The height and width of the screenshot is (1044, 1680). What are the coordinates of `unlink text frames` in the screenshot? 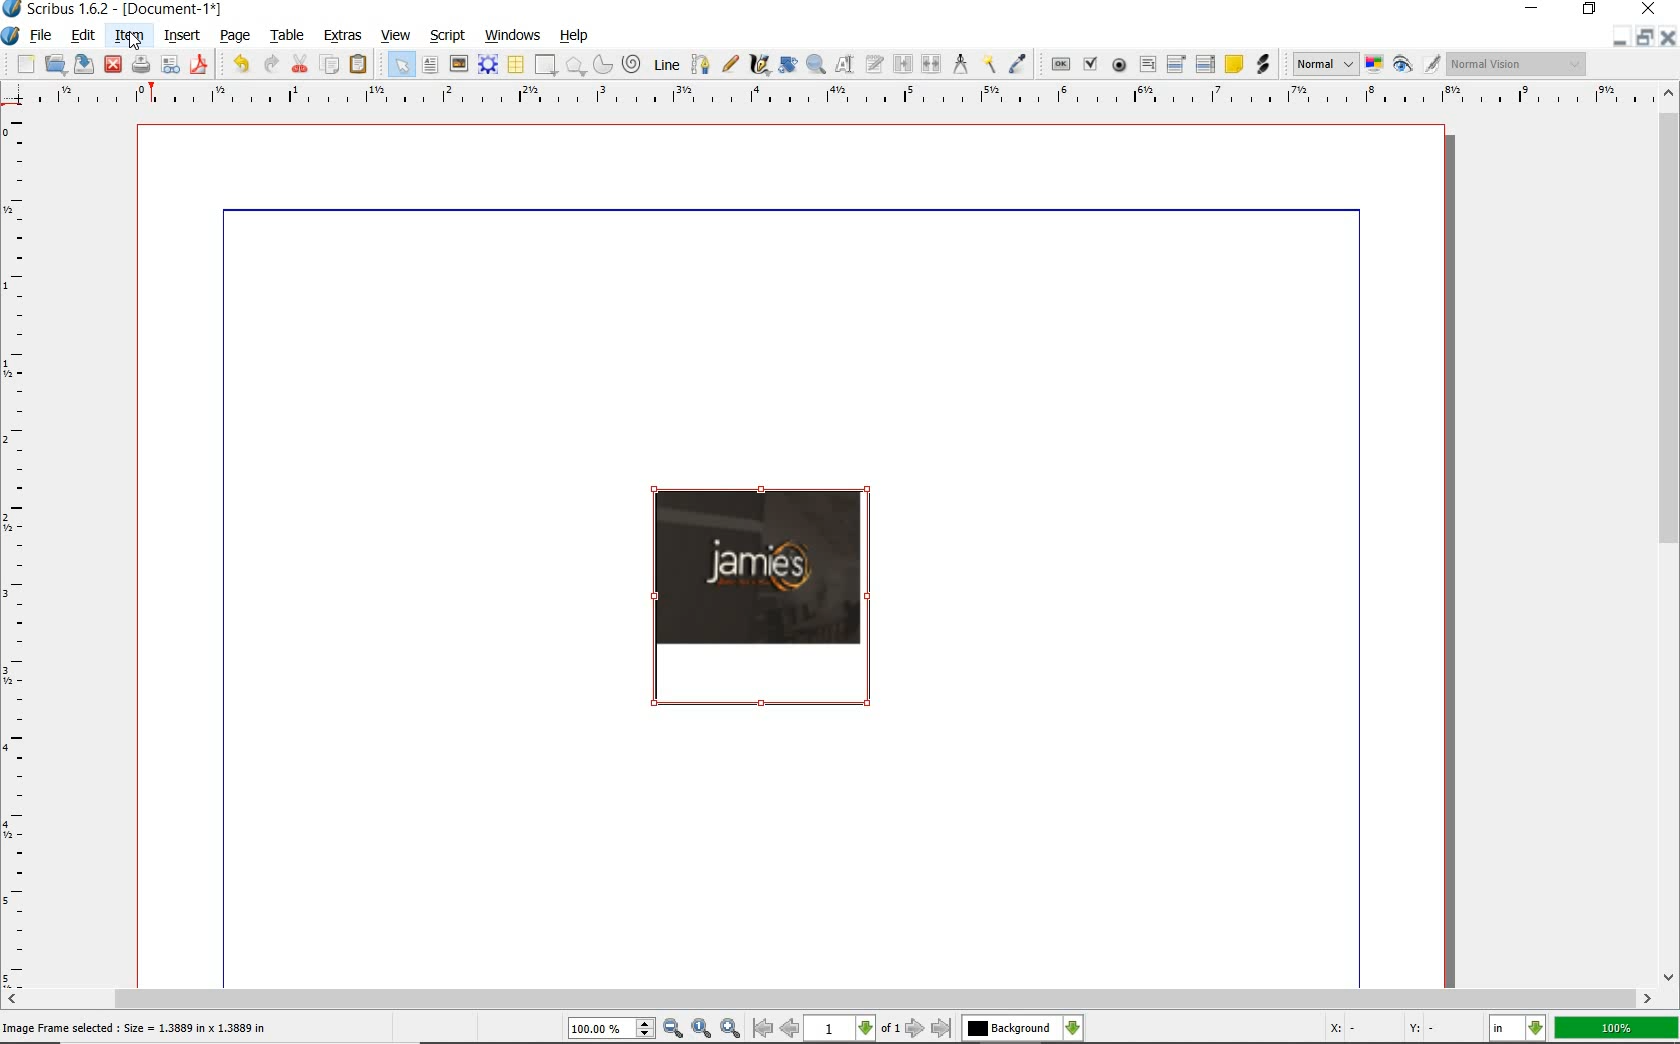 It's located at (932, 65).